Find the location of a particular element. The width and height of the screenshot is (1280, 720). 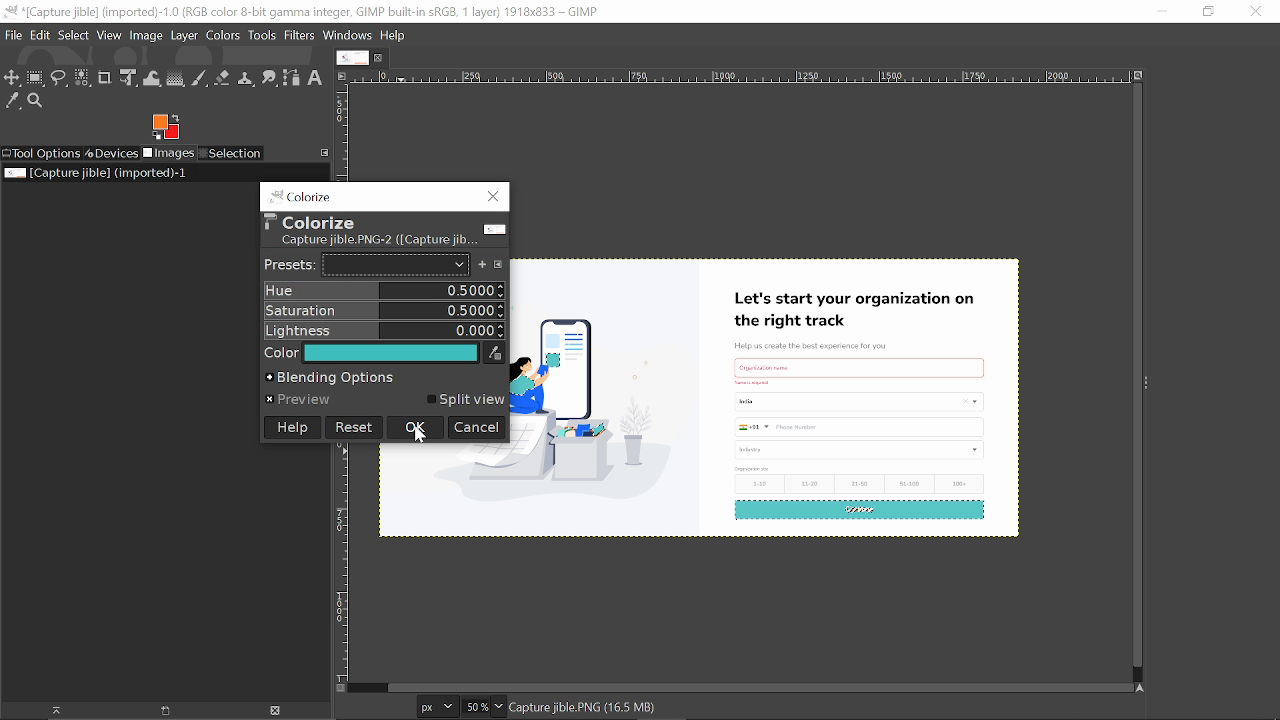

navigate is located at coordinates (342, 689).